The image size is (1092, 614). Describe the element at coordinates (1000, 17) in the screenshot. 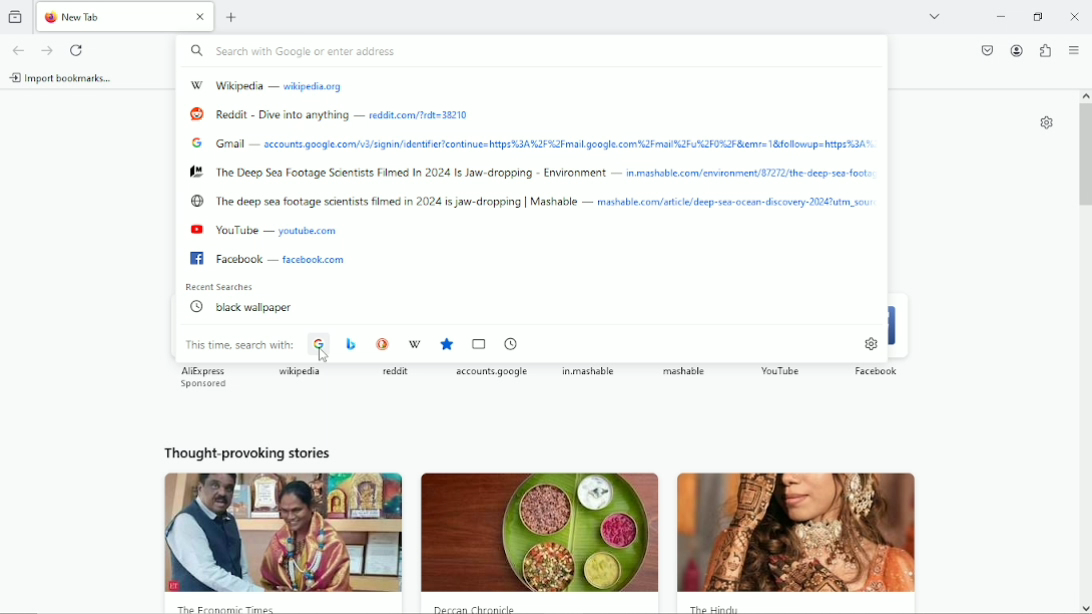

I see `minimize` at that location.